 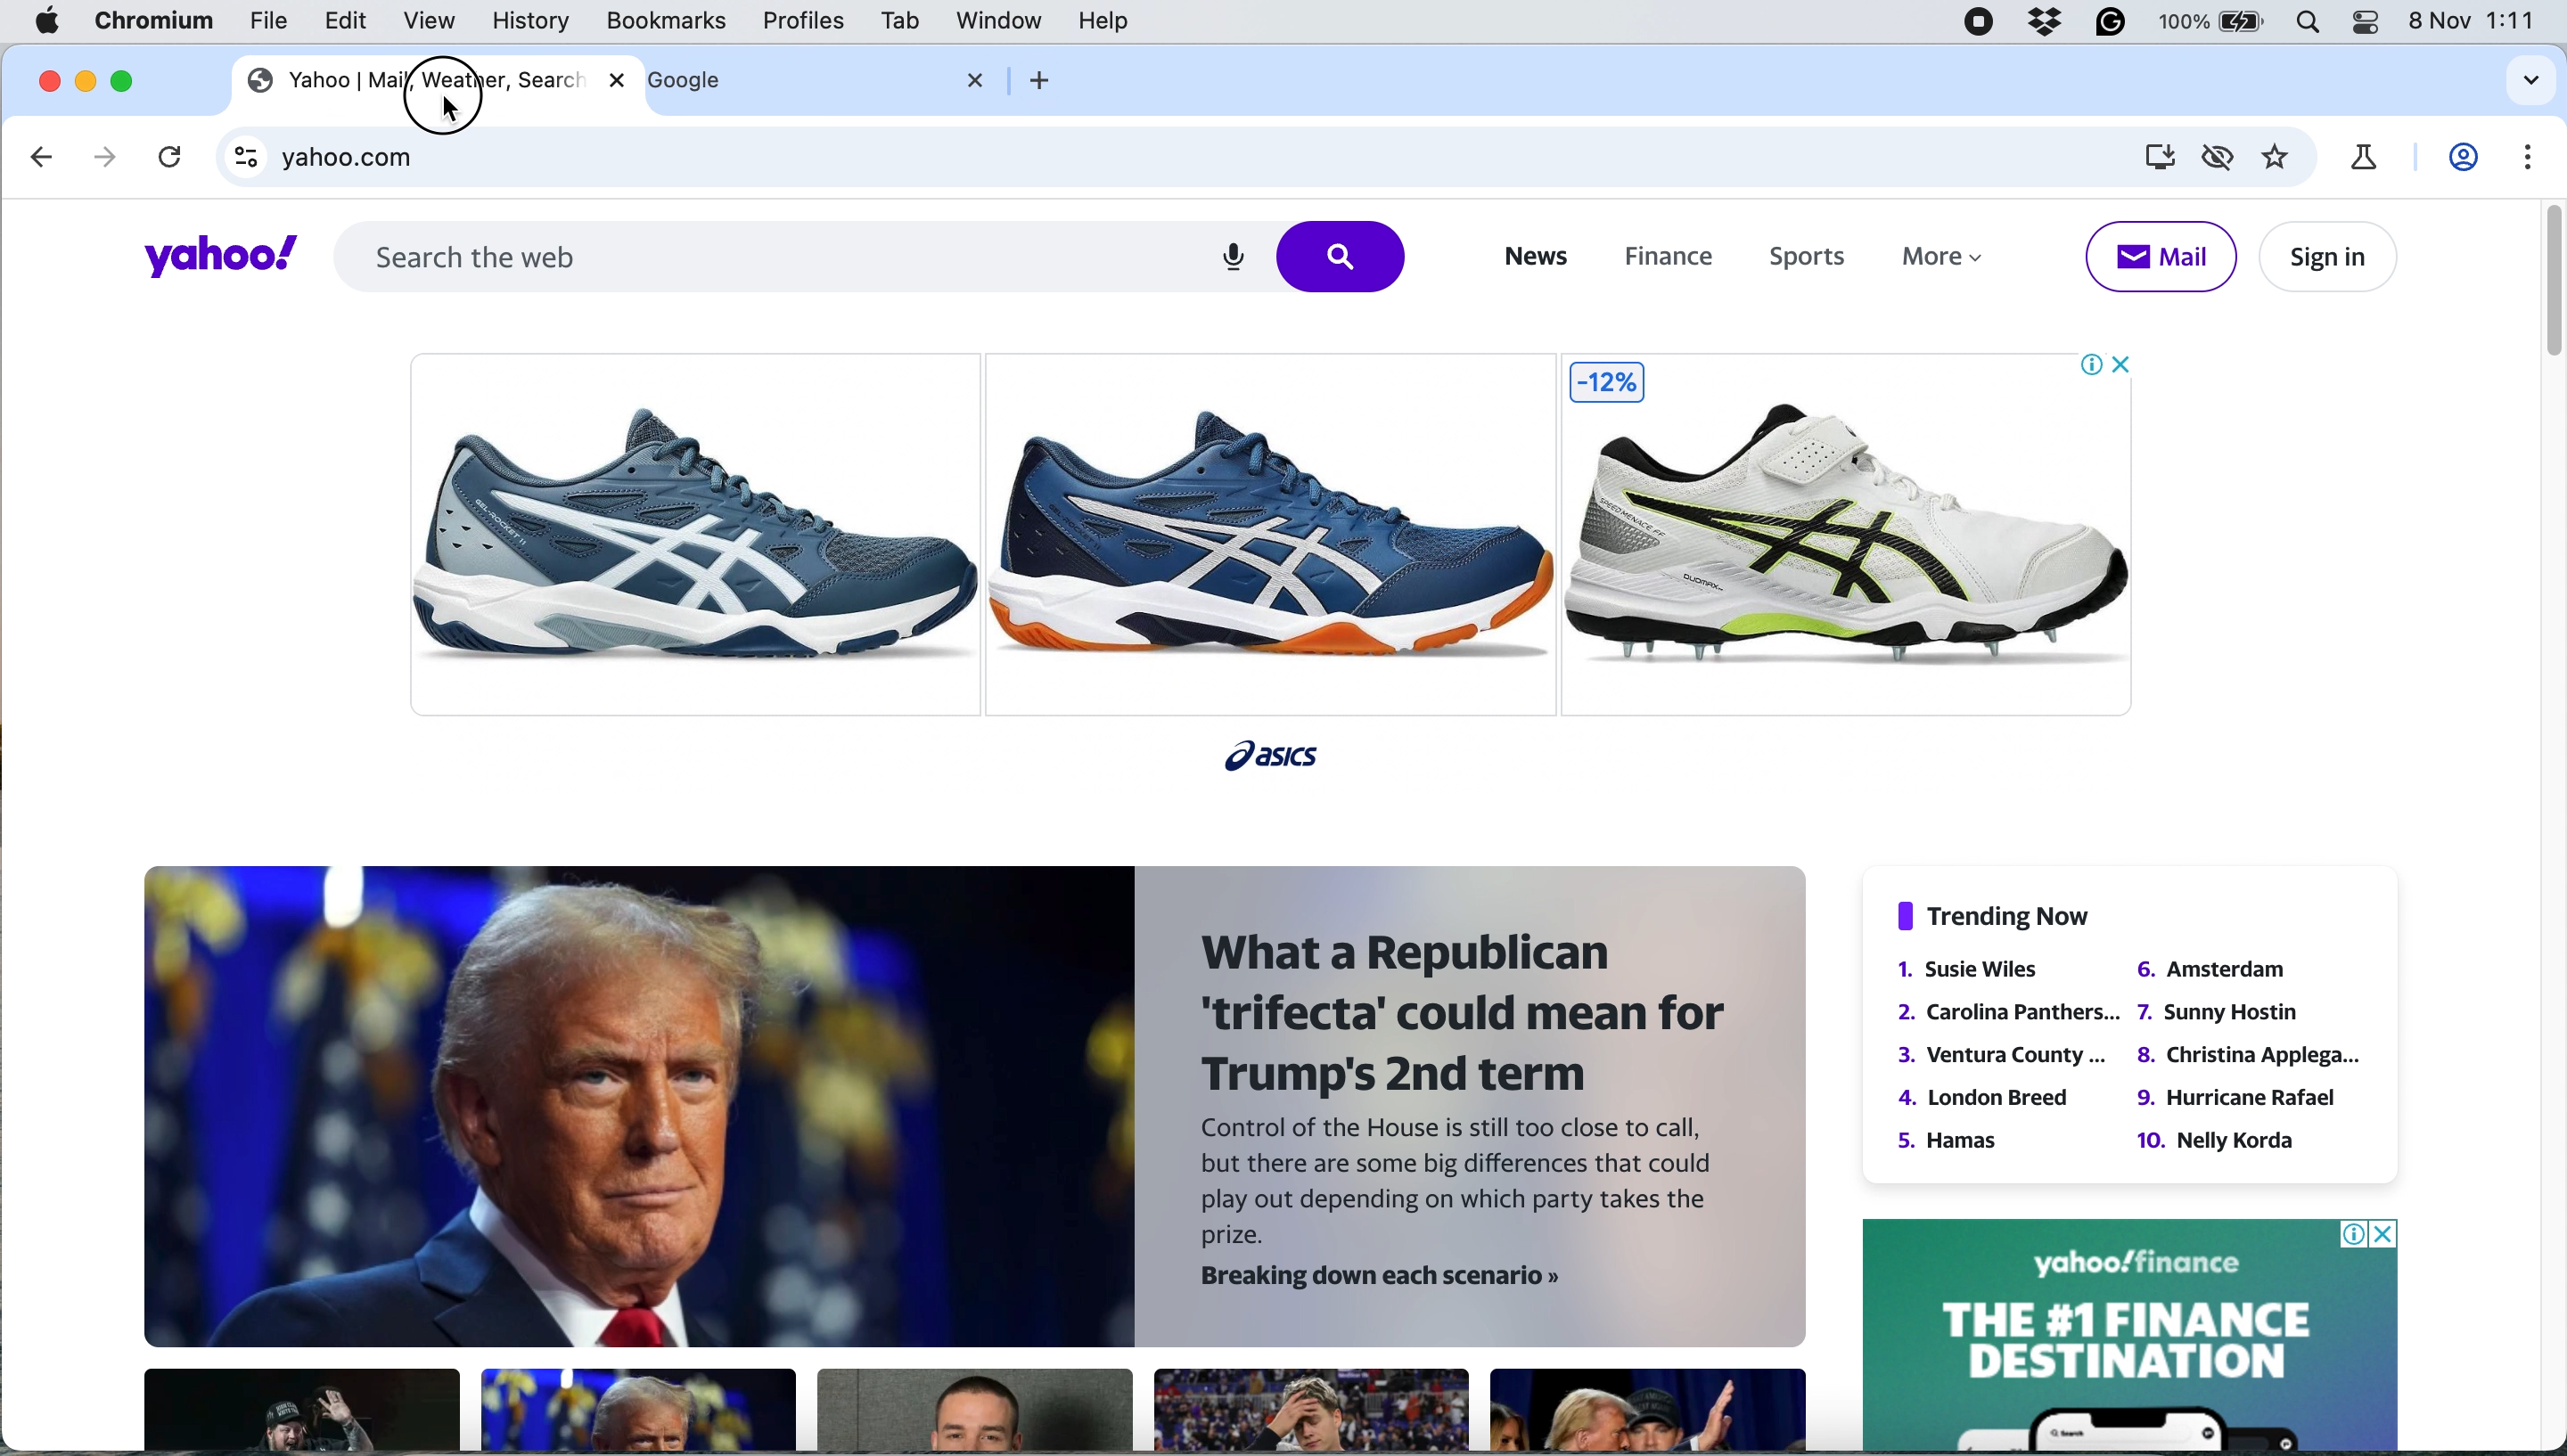 What do you see at coordinates (1036, 80) in the screenshot?
I see `add new tab` at bounding box center [1036, 80].